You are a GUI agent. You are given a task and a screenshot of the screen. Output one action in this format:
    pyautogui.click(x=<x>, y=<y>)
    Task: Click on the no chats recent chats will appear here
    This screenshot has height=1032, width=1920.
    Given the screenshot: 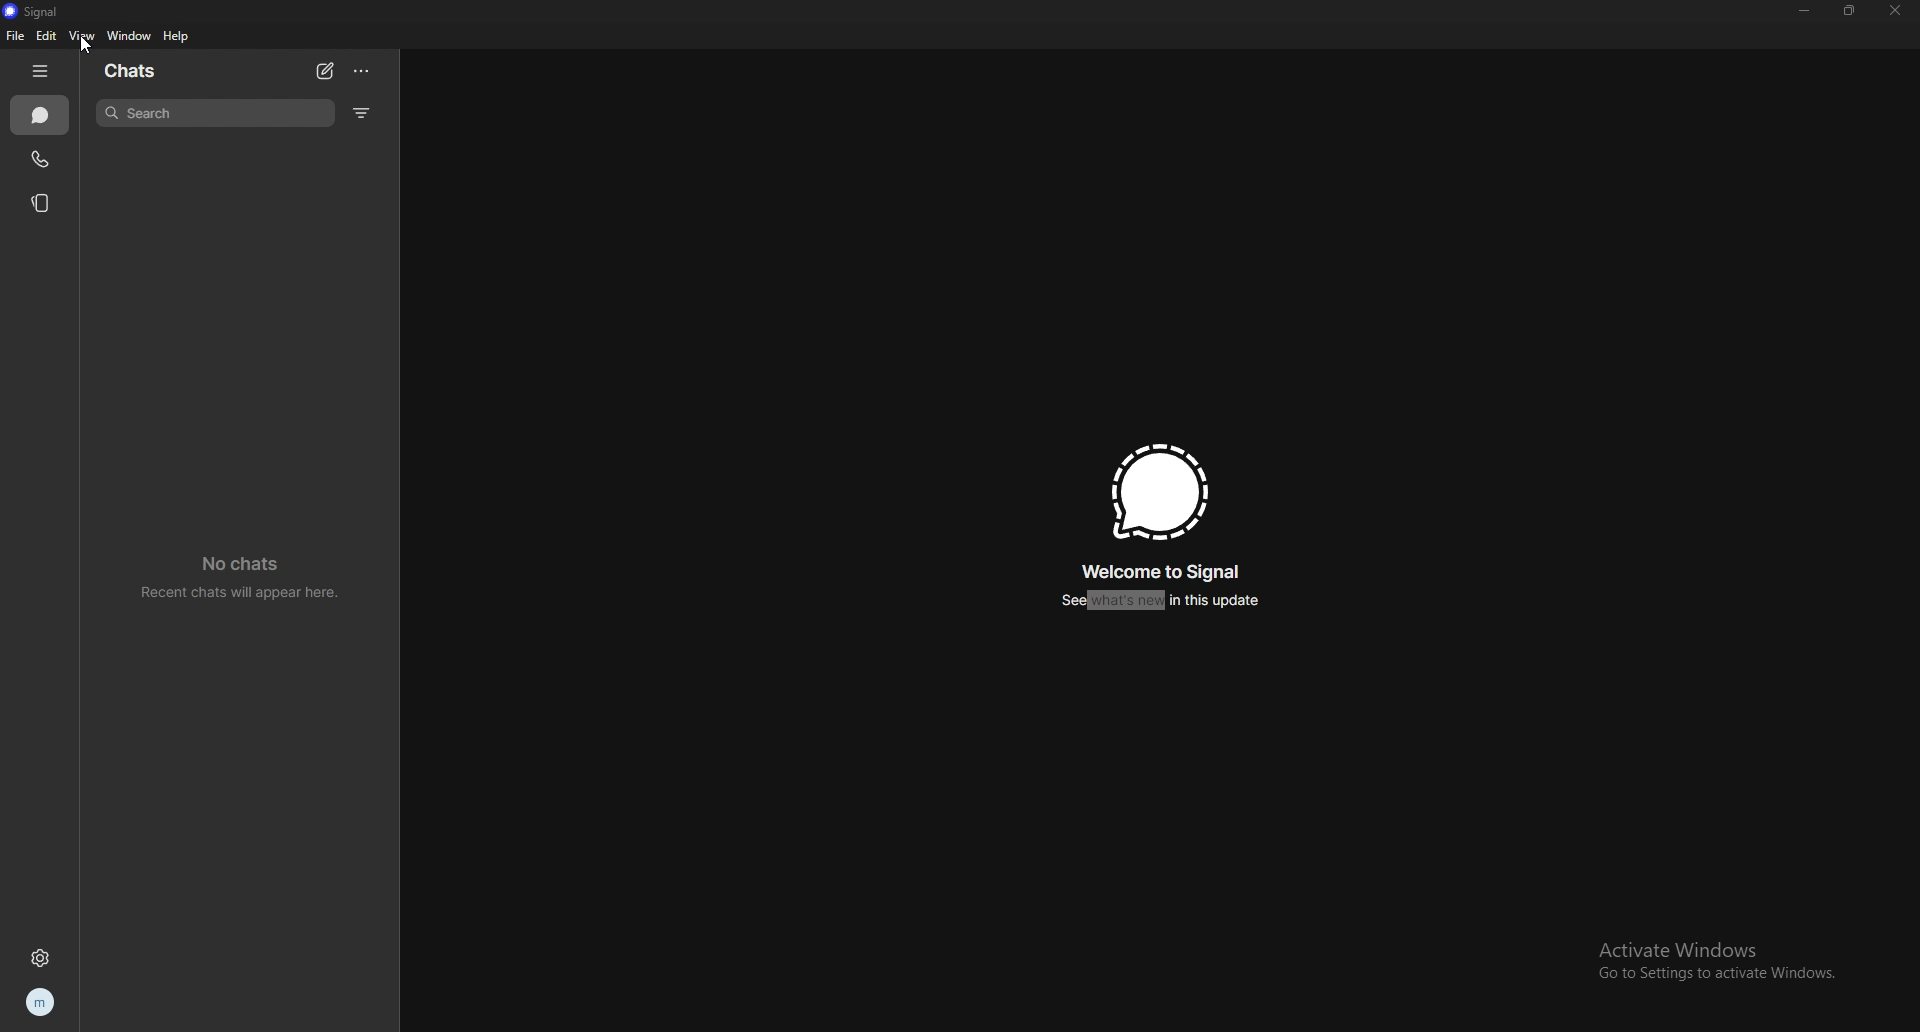 What is the action you would take?
    pyautogui.click(x=247, y=579)
    